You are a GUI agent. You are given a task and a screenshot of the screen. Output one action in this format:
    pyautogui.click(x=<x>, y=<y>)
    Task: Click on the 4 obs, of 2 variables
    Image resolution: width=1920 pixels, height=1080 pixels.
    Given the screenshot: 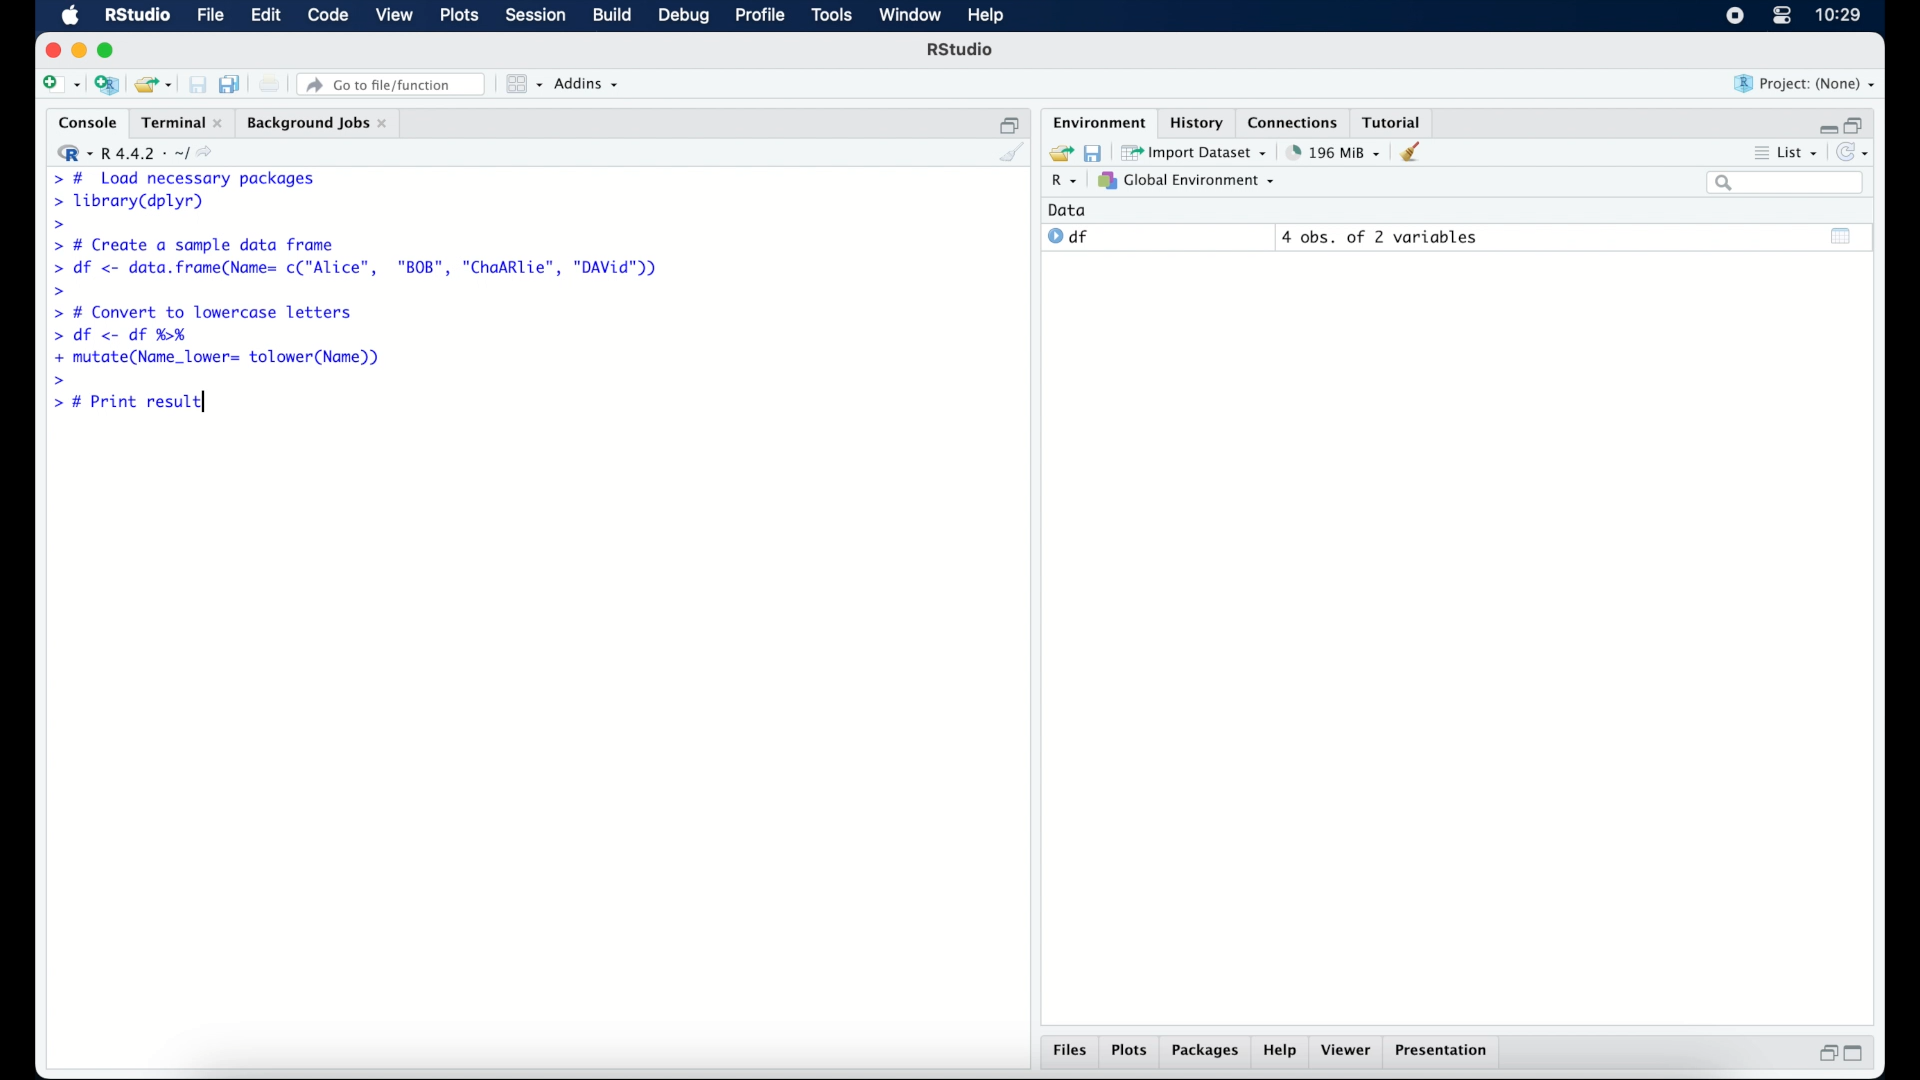 What is the action you would take?
    pyautogui.click(x=1380, y=237)
    